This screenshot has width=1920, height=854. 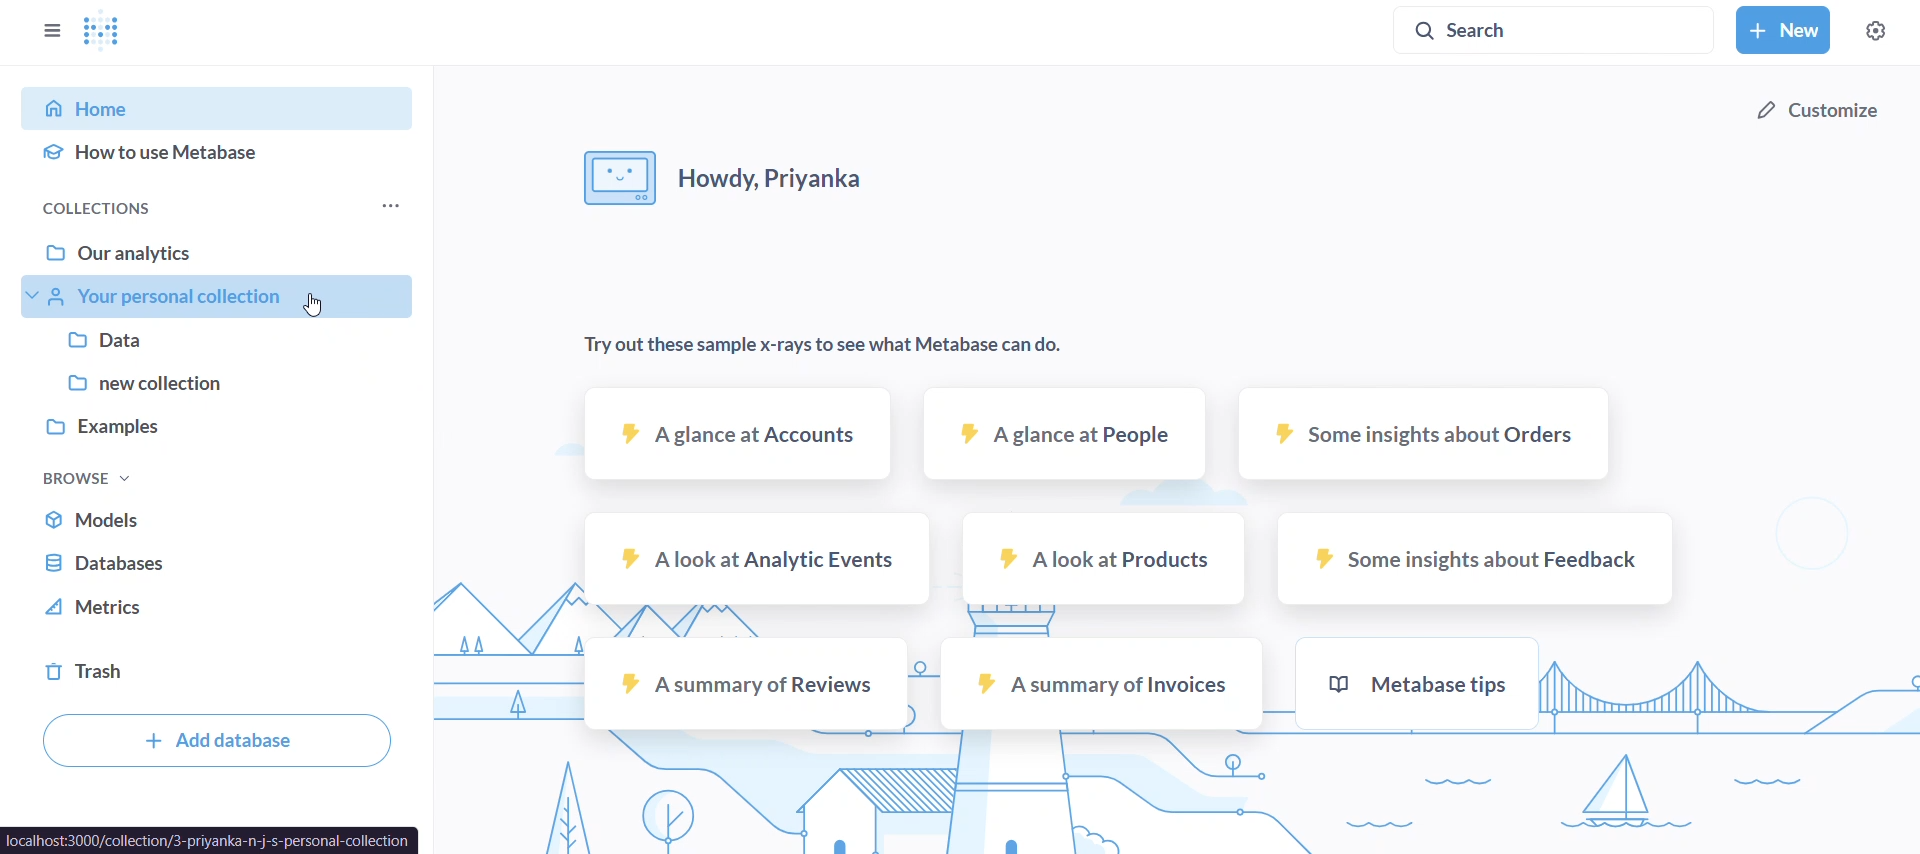 What do you see at coordinates (222, 297) in the screenshot?
I see `your personal collections` at bounding box center [222, 297].